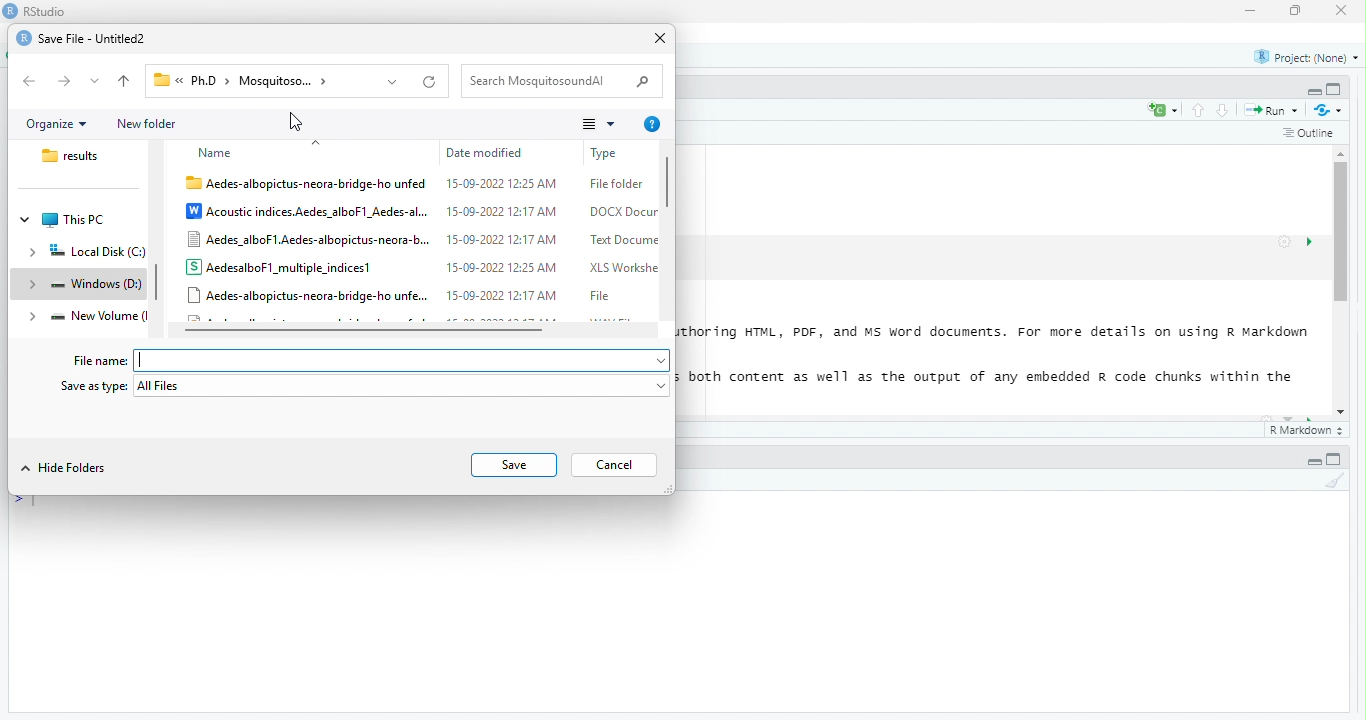 Image resolution: width=1366 pixels, height=720 pixels. Describe the element at coordinates (513, 465) in the screenshot. I see `Save` at that location.